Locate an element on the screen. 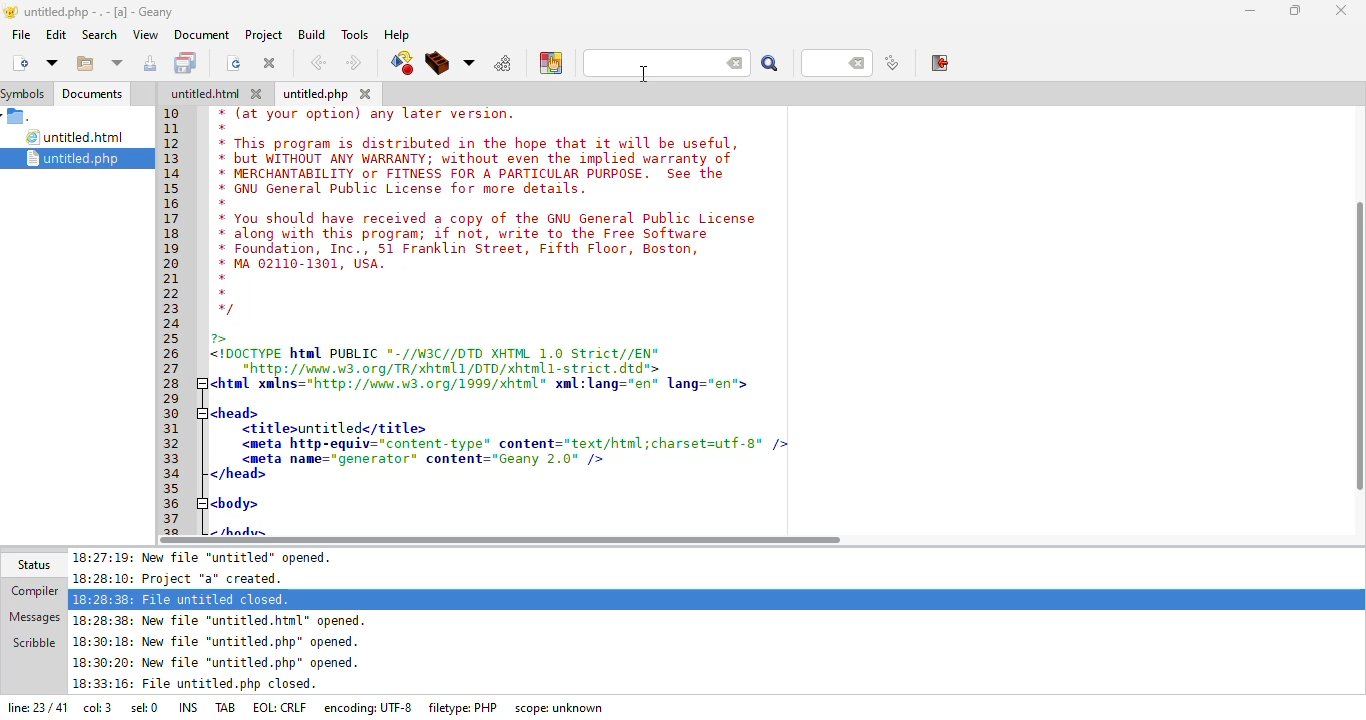 This screenshot has width=1366, height=720. * This program is distributed in the hope that it will be usefull is located at coordinates (476, 143).